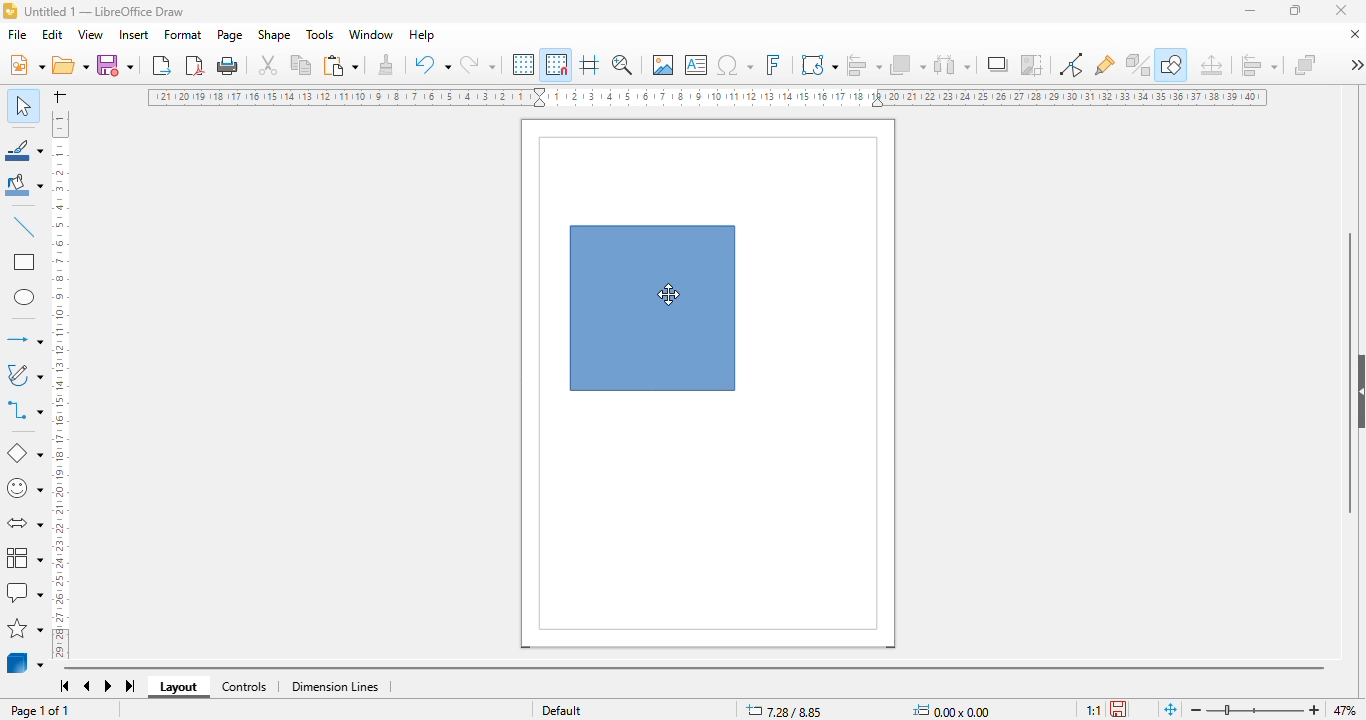 The image size is (1366, 720). What do you see at coordinates (773, 64) in the screenshot?
I see `insert fontwork text` at bounding box center [773, 64].